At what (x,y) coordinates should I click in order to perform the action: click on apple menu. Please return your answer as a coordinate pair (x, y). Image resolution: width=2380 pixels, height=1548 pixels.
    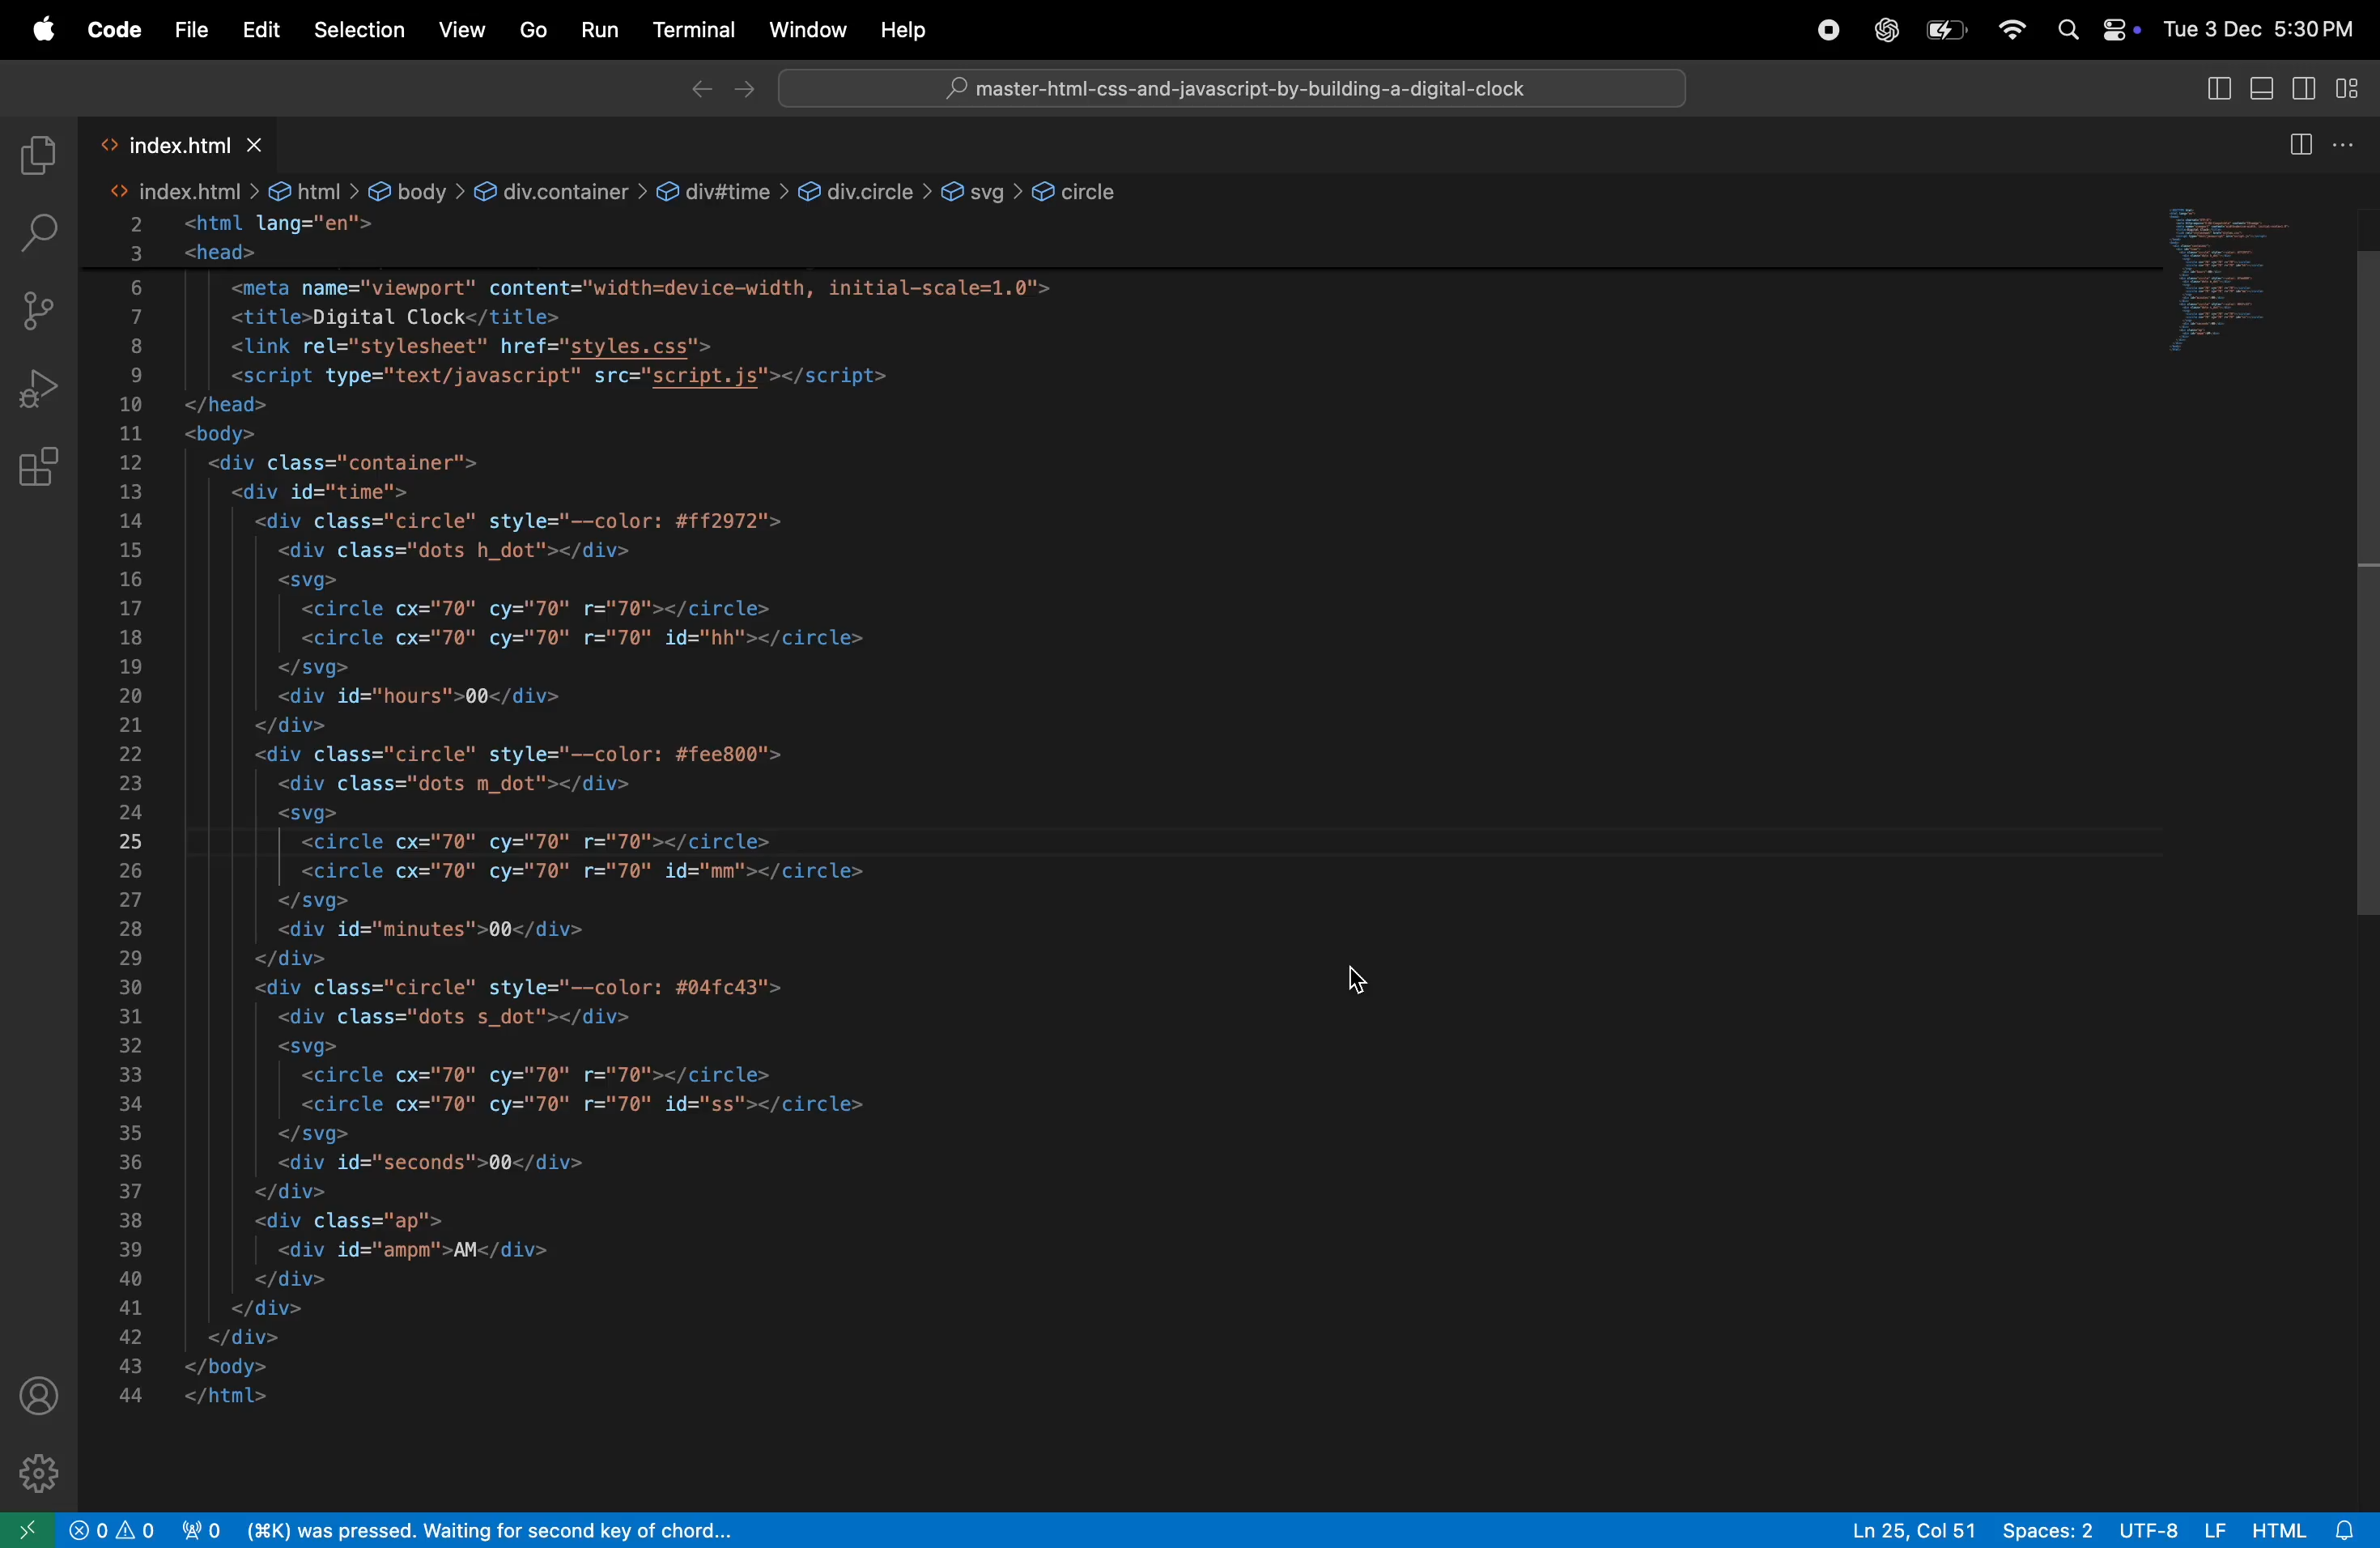
    Looking at the image, I should click on (42, 32).